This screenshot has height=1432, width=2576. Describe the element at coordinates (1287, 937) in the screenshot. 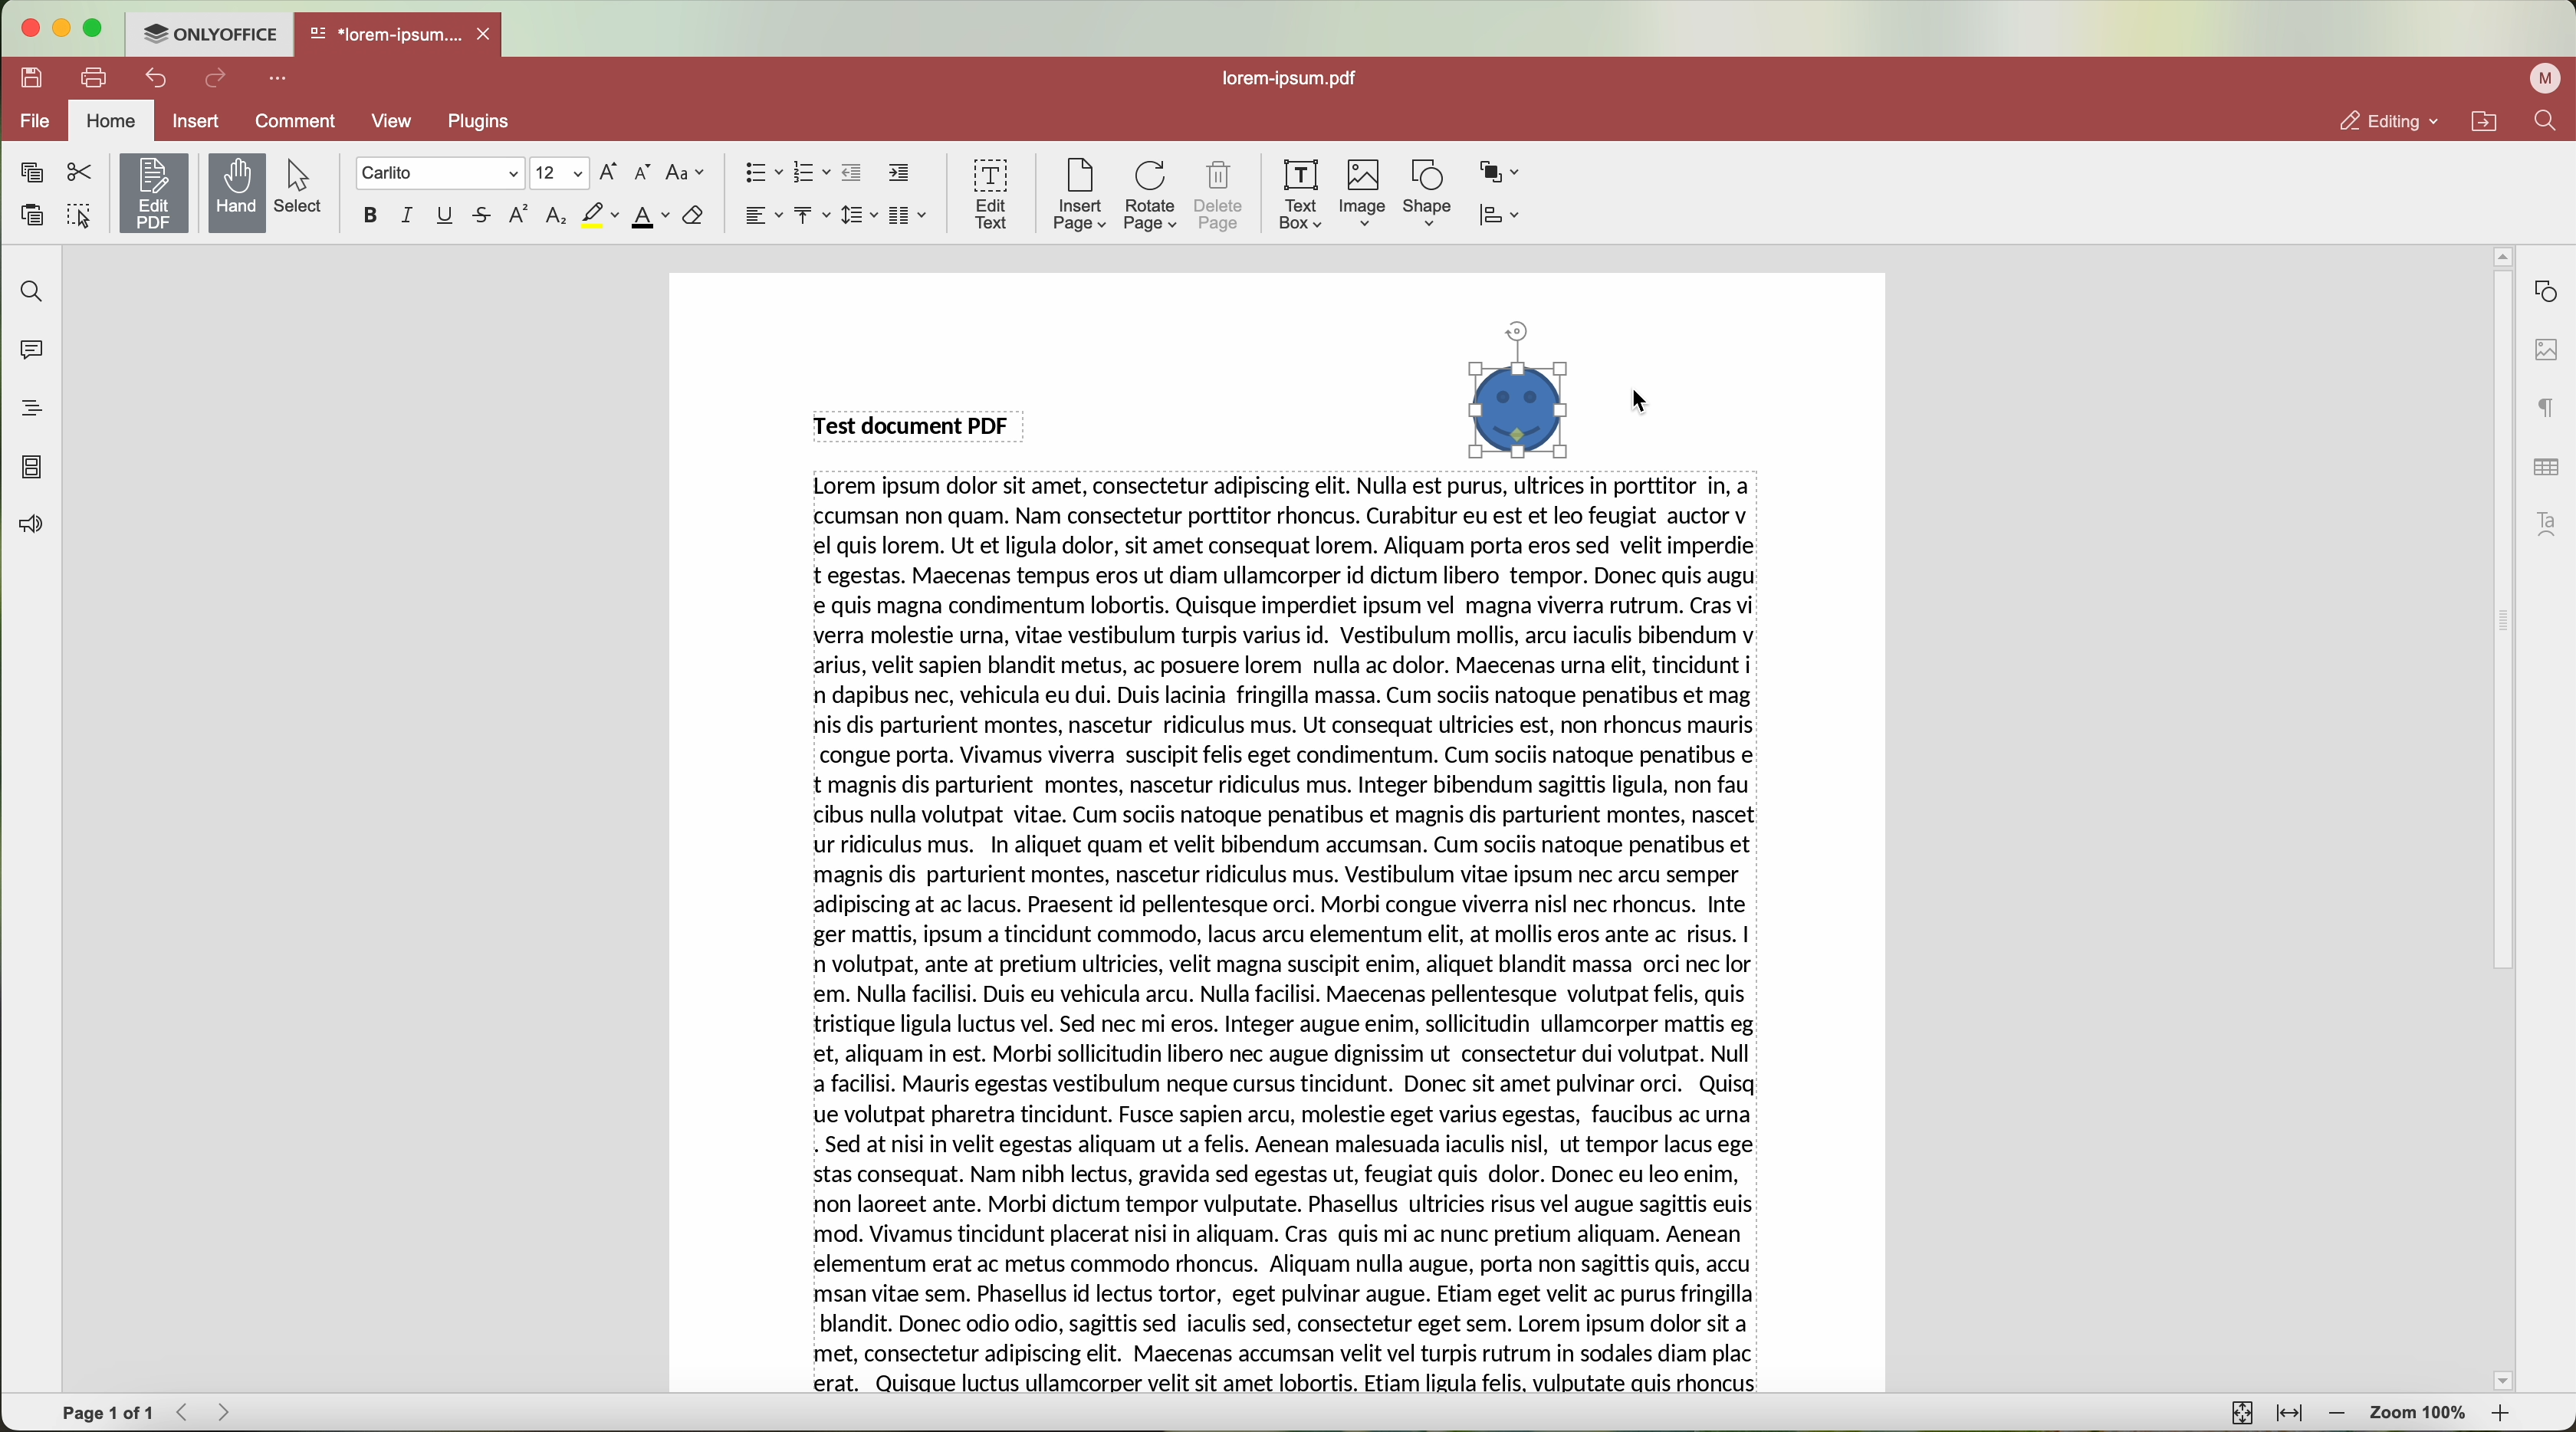

I see `selected text` at that location.